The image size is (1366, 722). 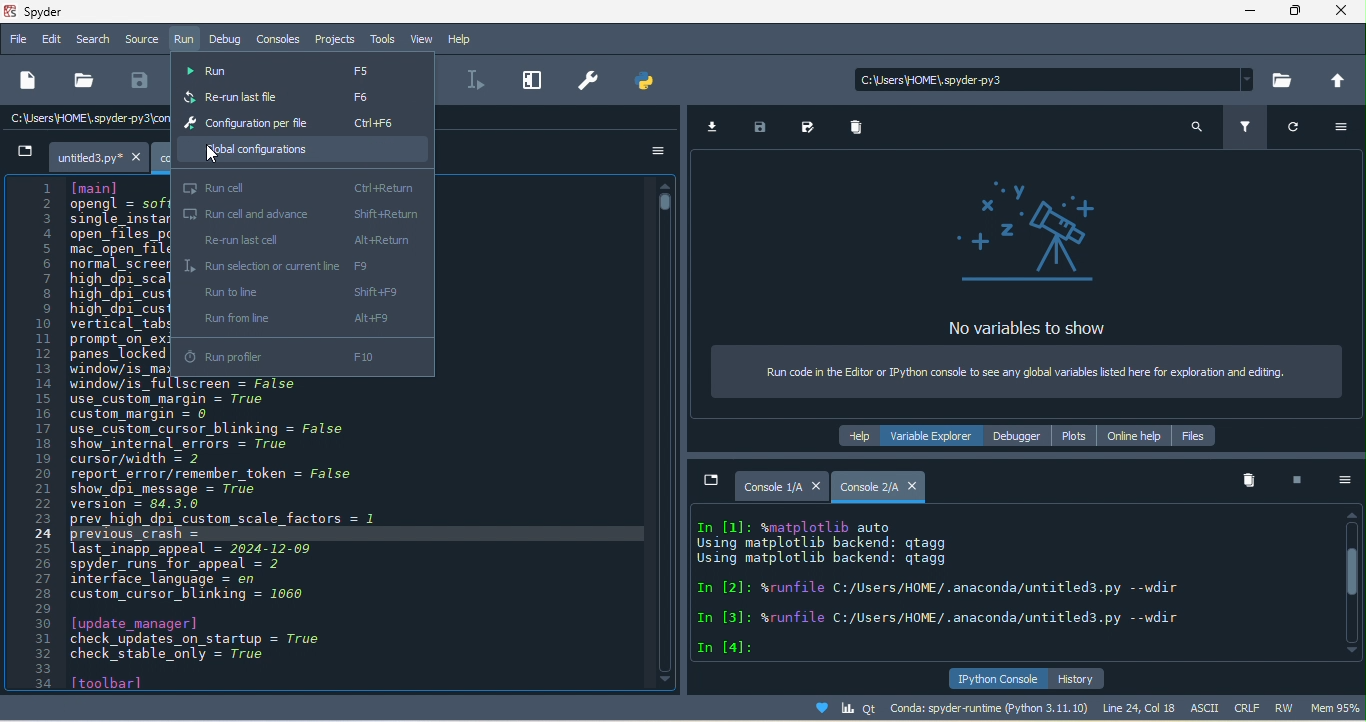 What do you see at coordinates (1049, 79) in the screenshot?
I see `search bar` at bounding box center [1049, 79].